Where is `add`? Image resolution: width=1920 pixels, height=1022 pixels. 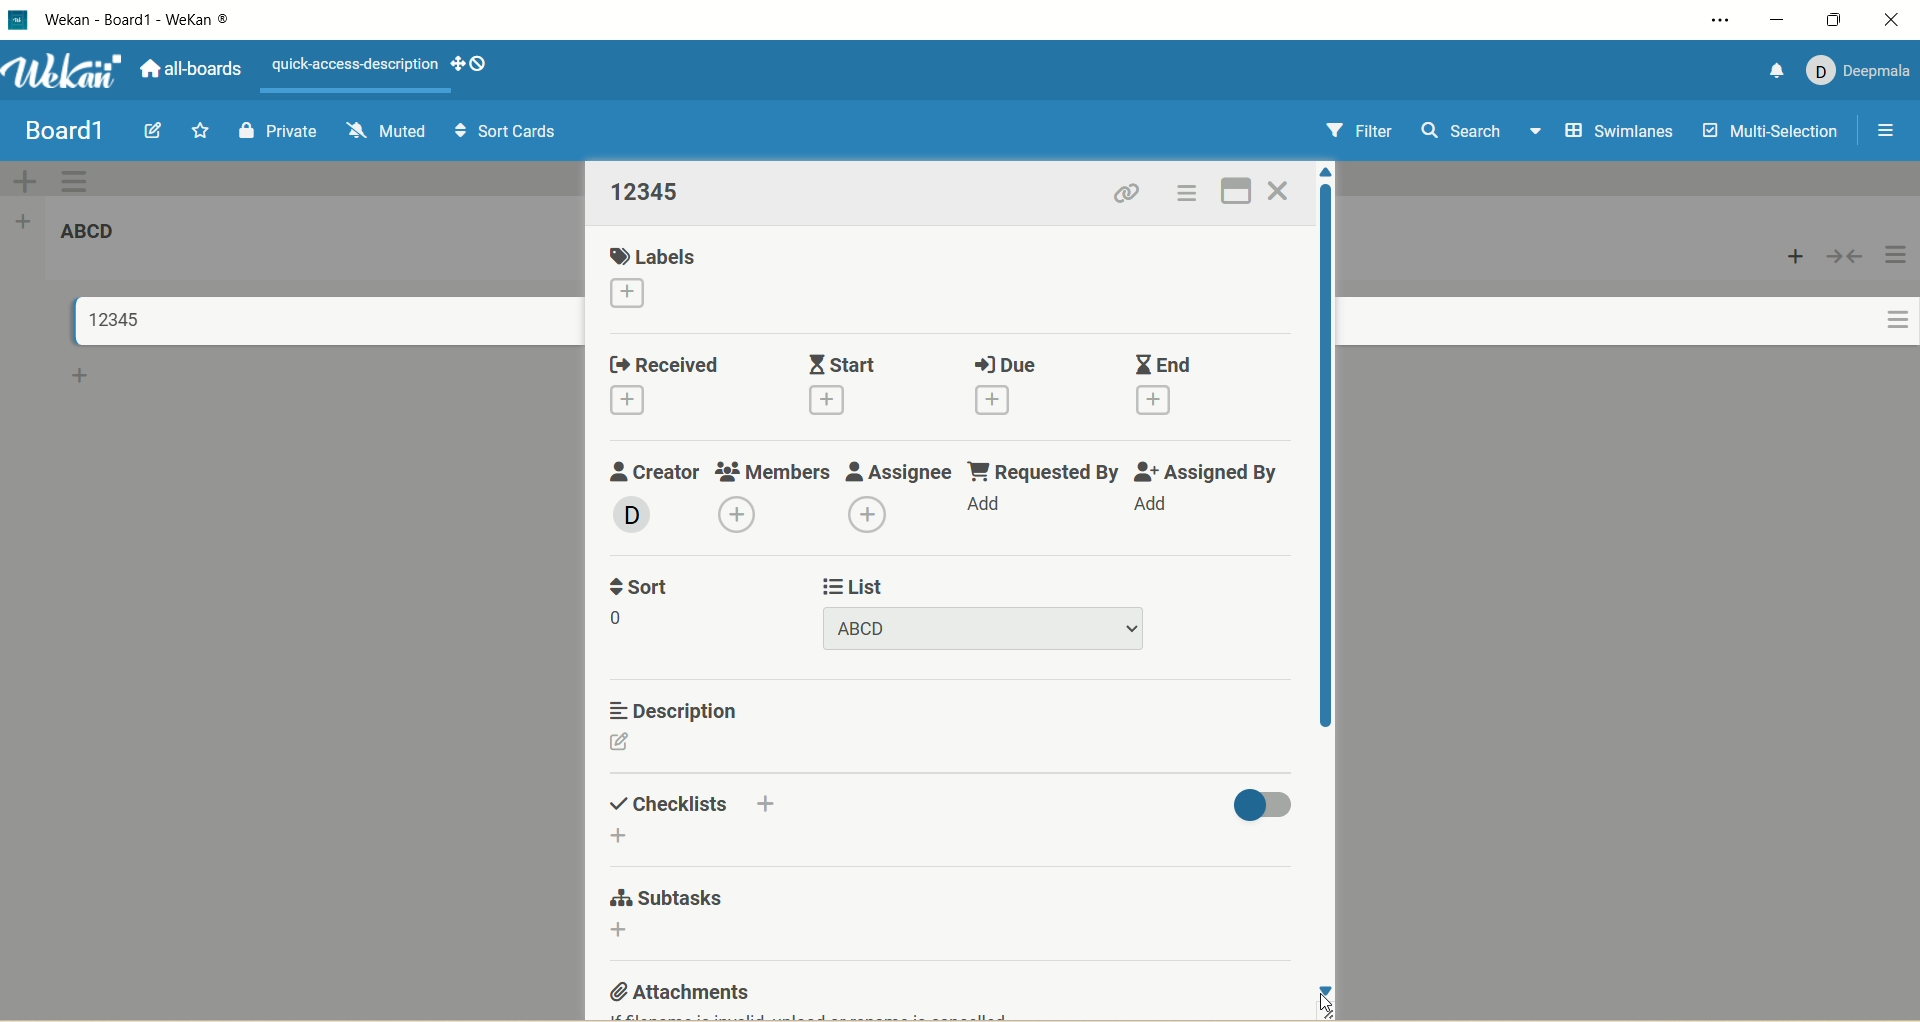 add is located at coordinates (633, 293).